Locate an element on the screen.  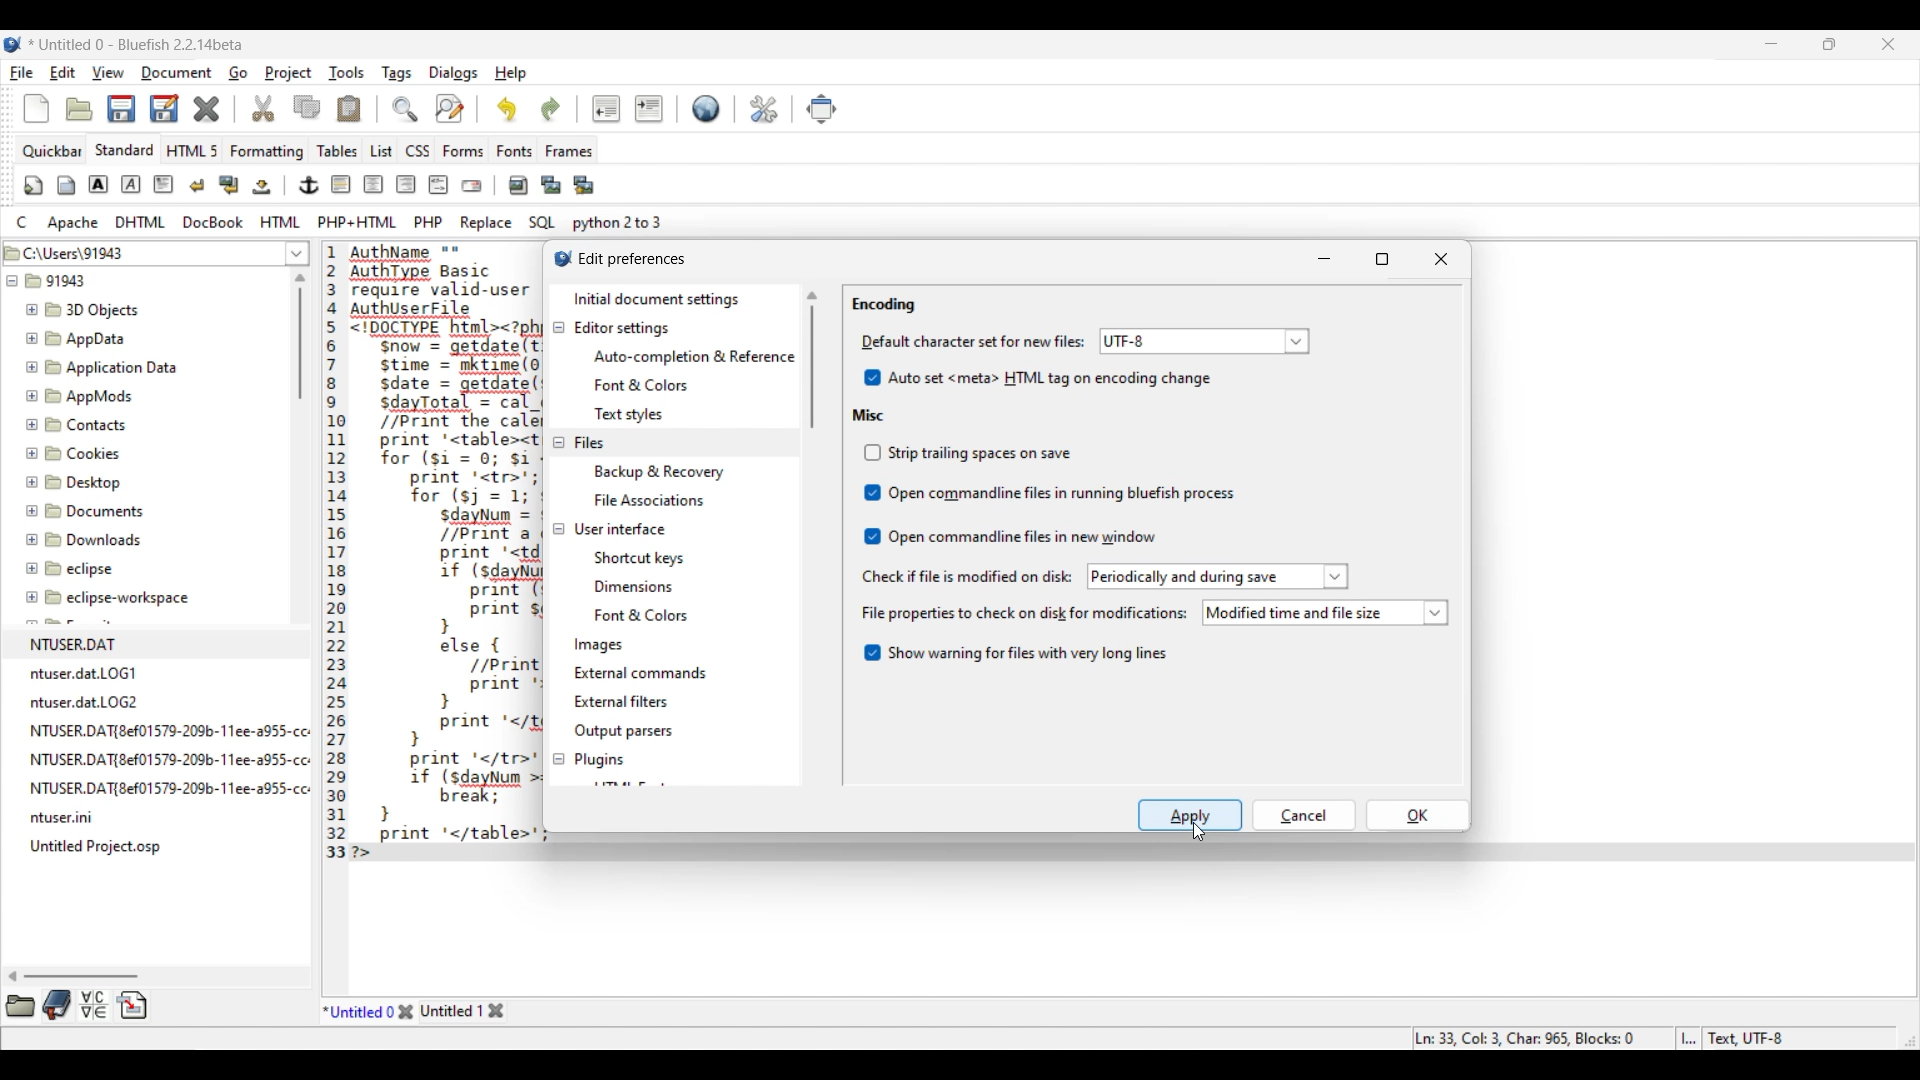
Delete  is located at coordinates (207, 109).